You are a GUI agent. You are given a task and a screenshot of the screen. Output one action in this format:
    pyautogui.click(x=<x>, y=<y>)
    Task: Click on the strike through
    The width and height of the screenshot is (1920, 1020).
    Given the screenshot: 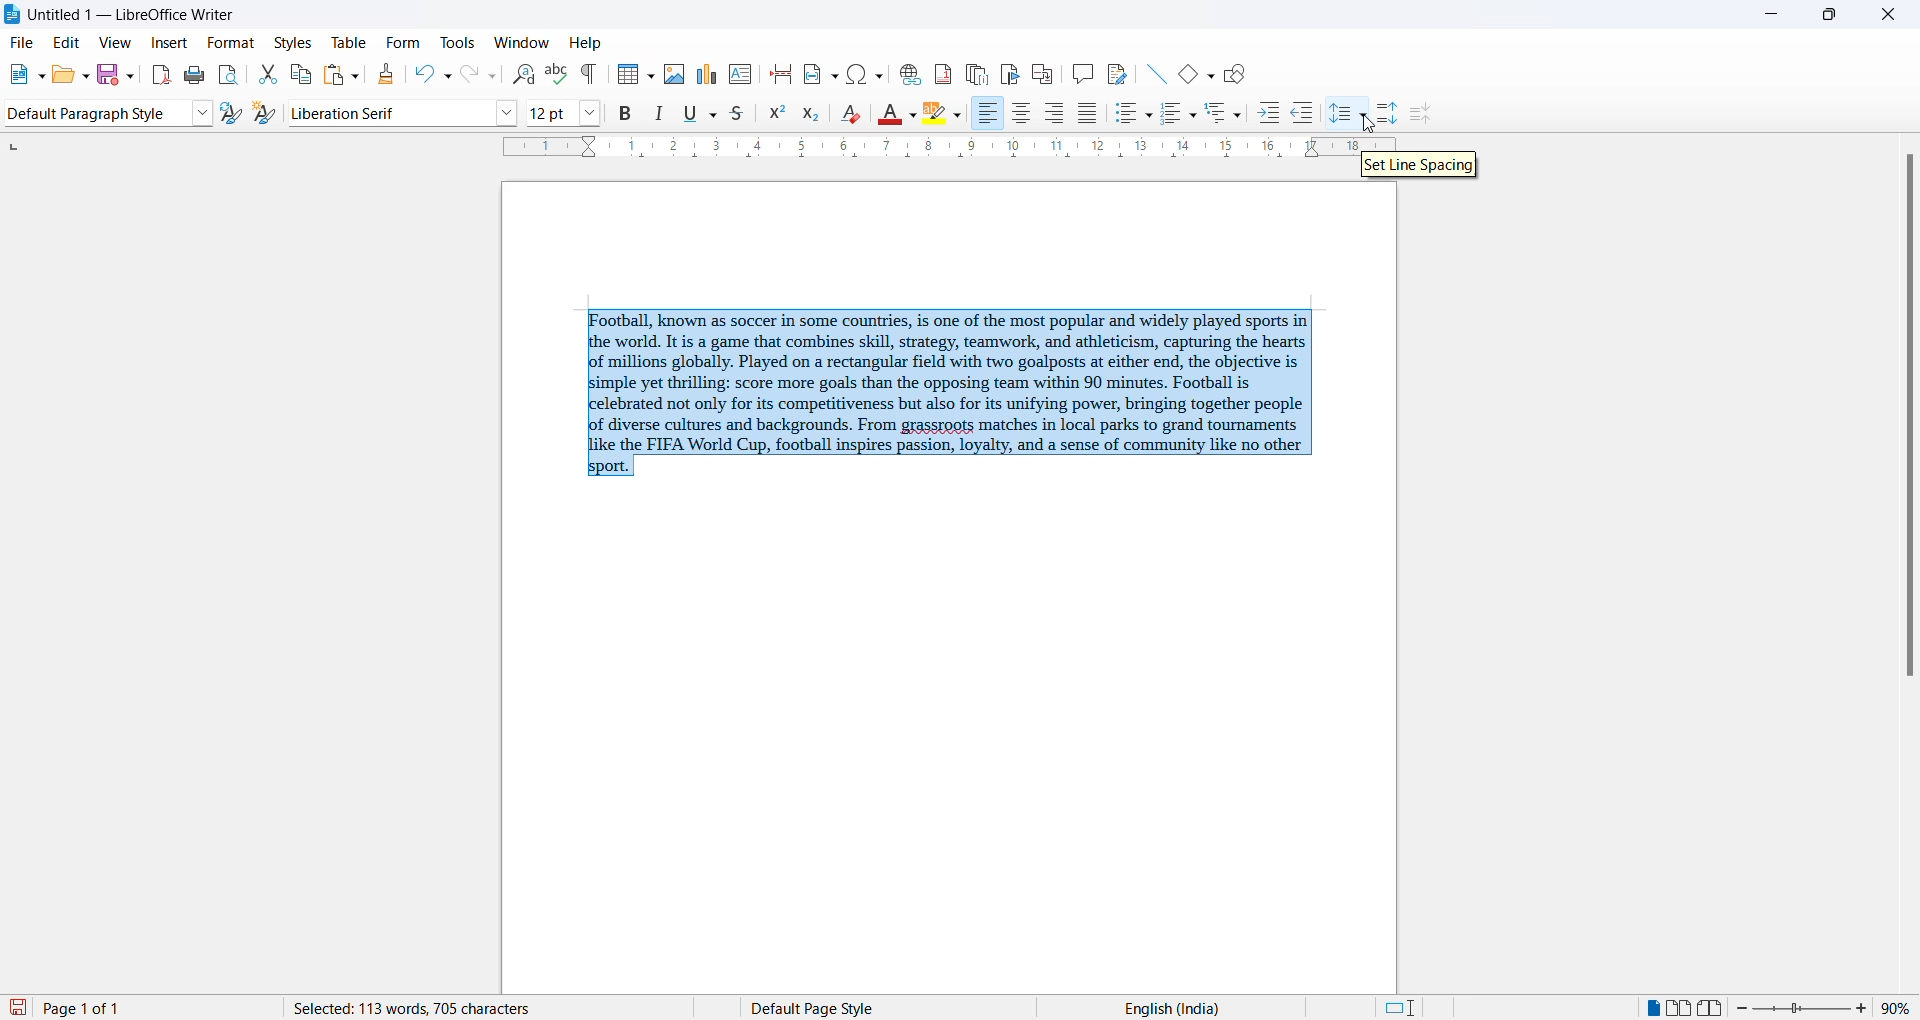 What is the action you would take?
    pyautogui.click(x=737, y=112)
    